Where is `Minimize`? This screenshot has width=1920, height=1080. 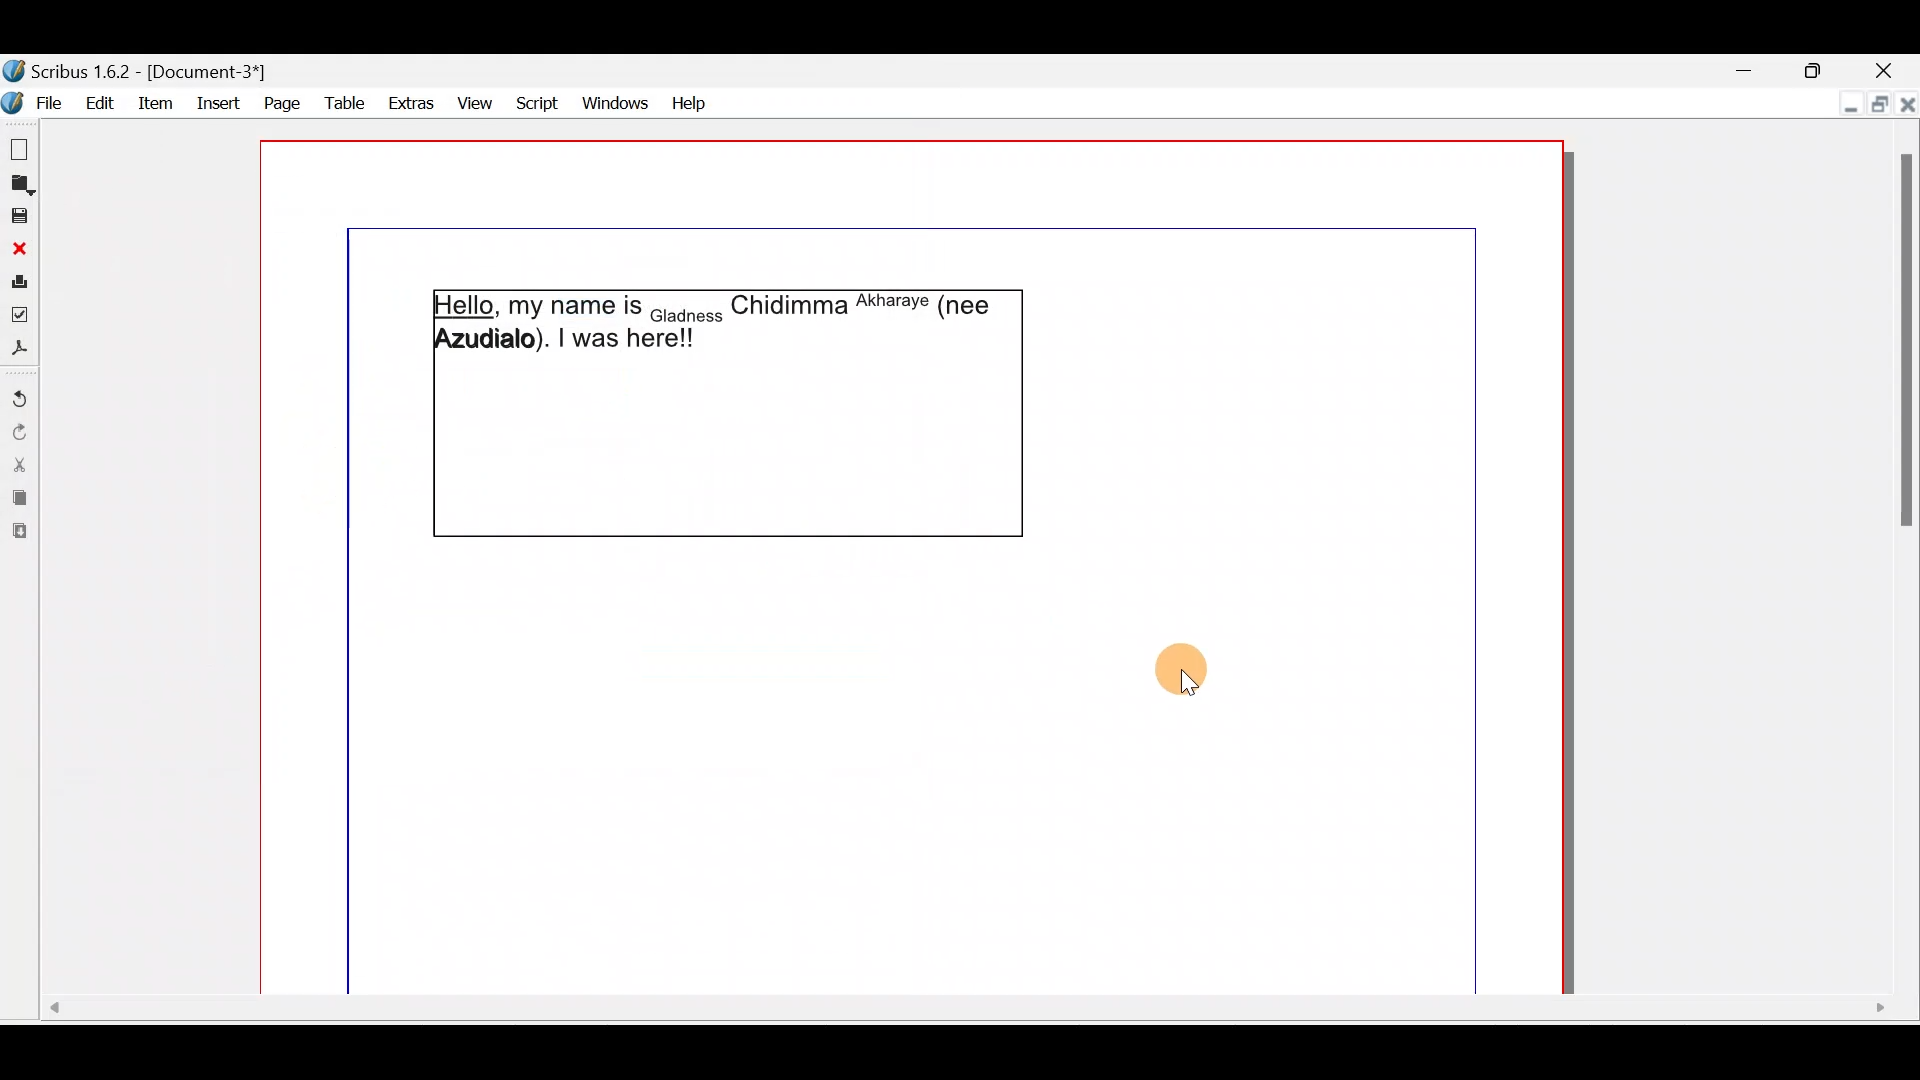 Minimize is located at coordinates (1759, 71).